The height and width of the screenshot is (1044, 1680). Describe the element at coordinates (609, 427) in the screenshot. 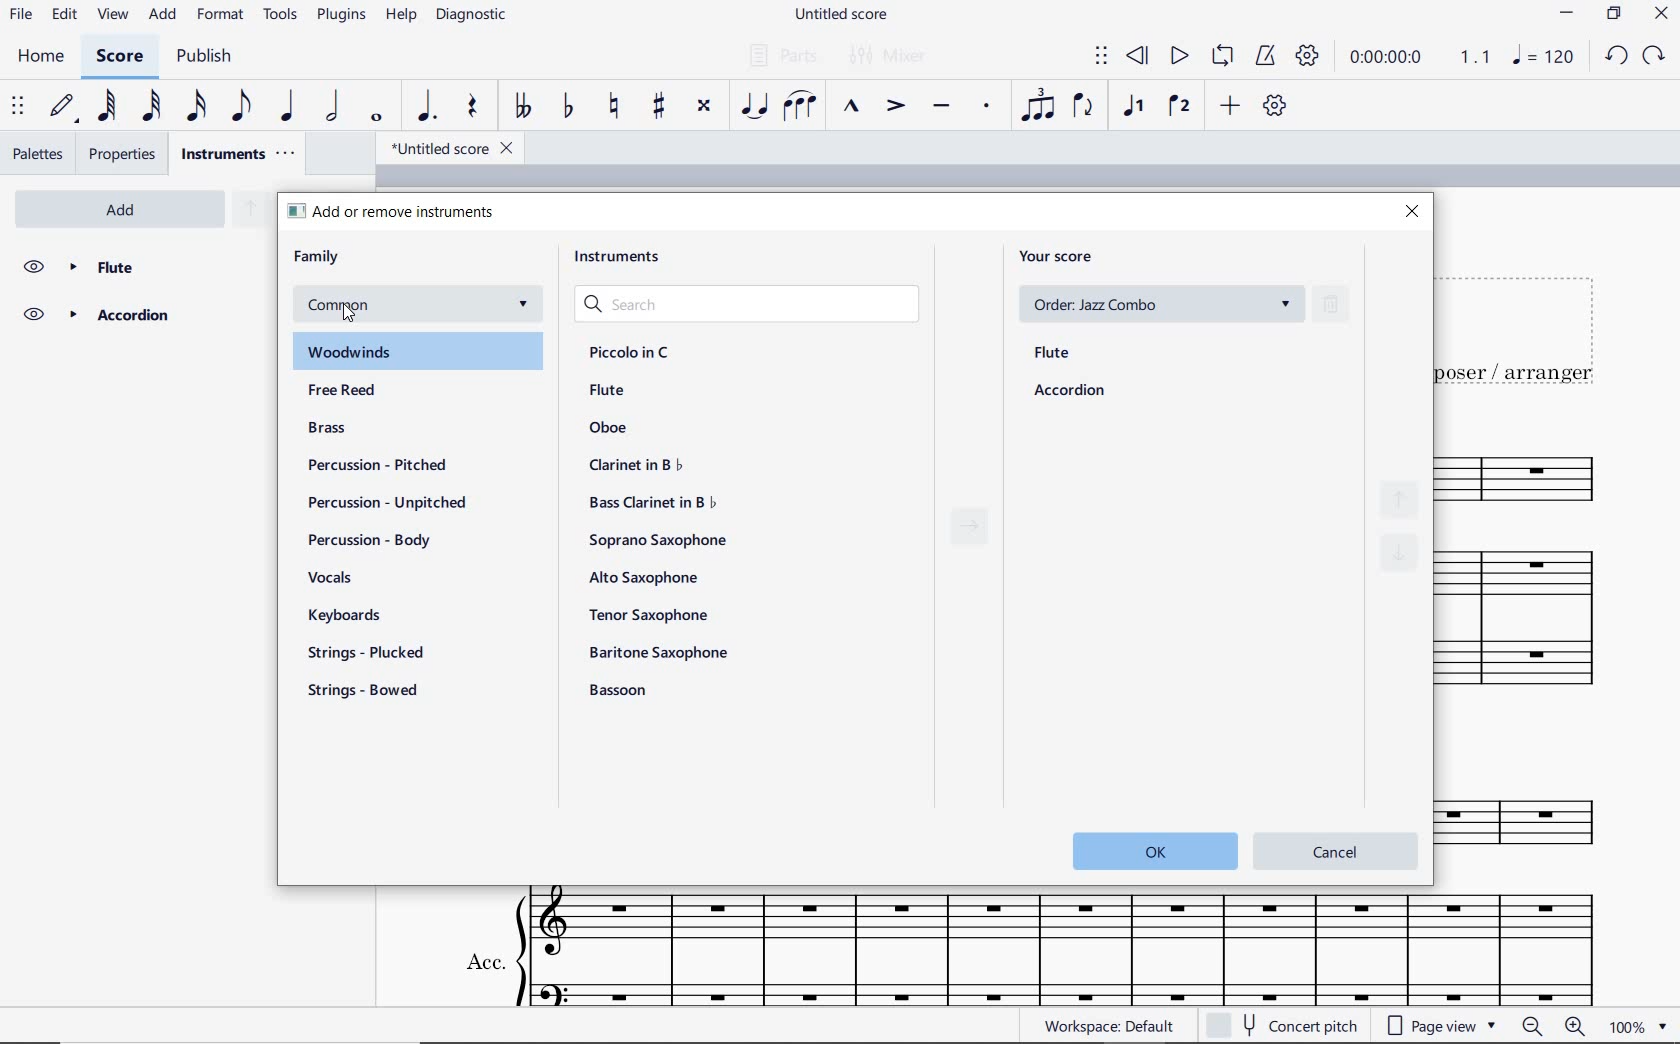

I see `oboe` at that location.